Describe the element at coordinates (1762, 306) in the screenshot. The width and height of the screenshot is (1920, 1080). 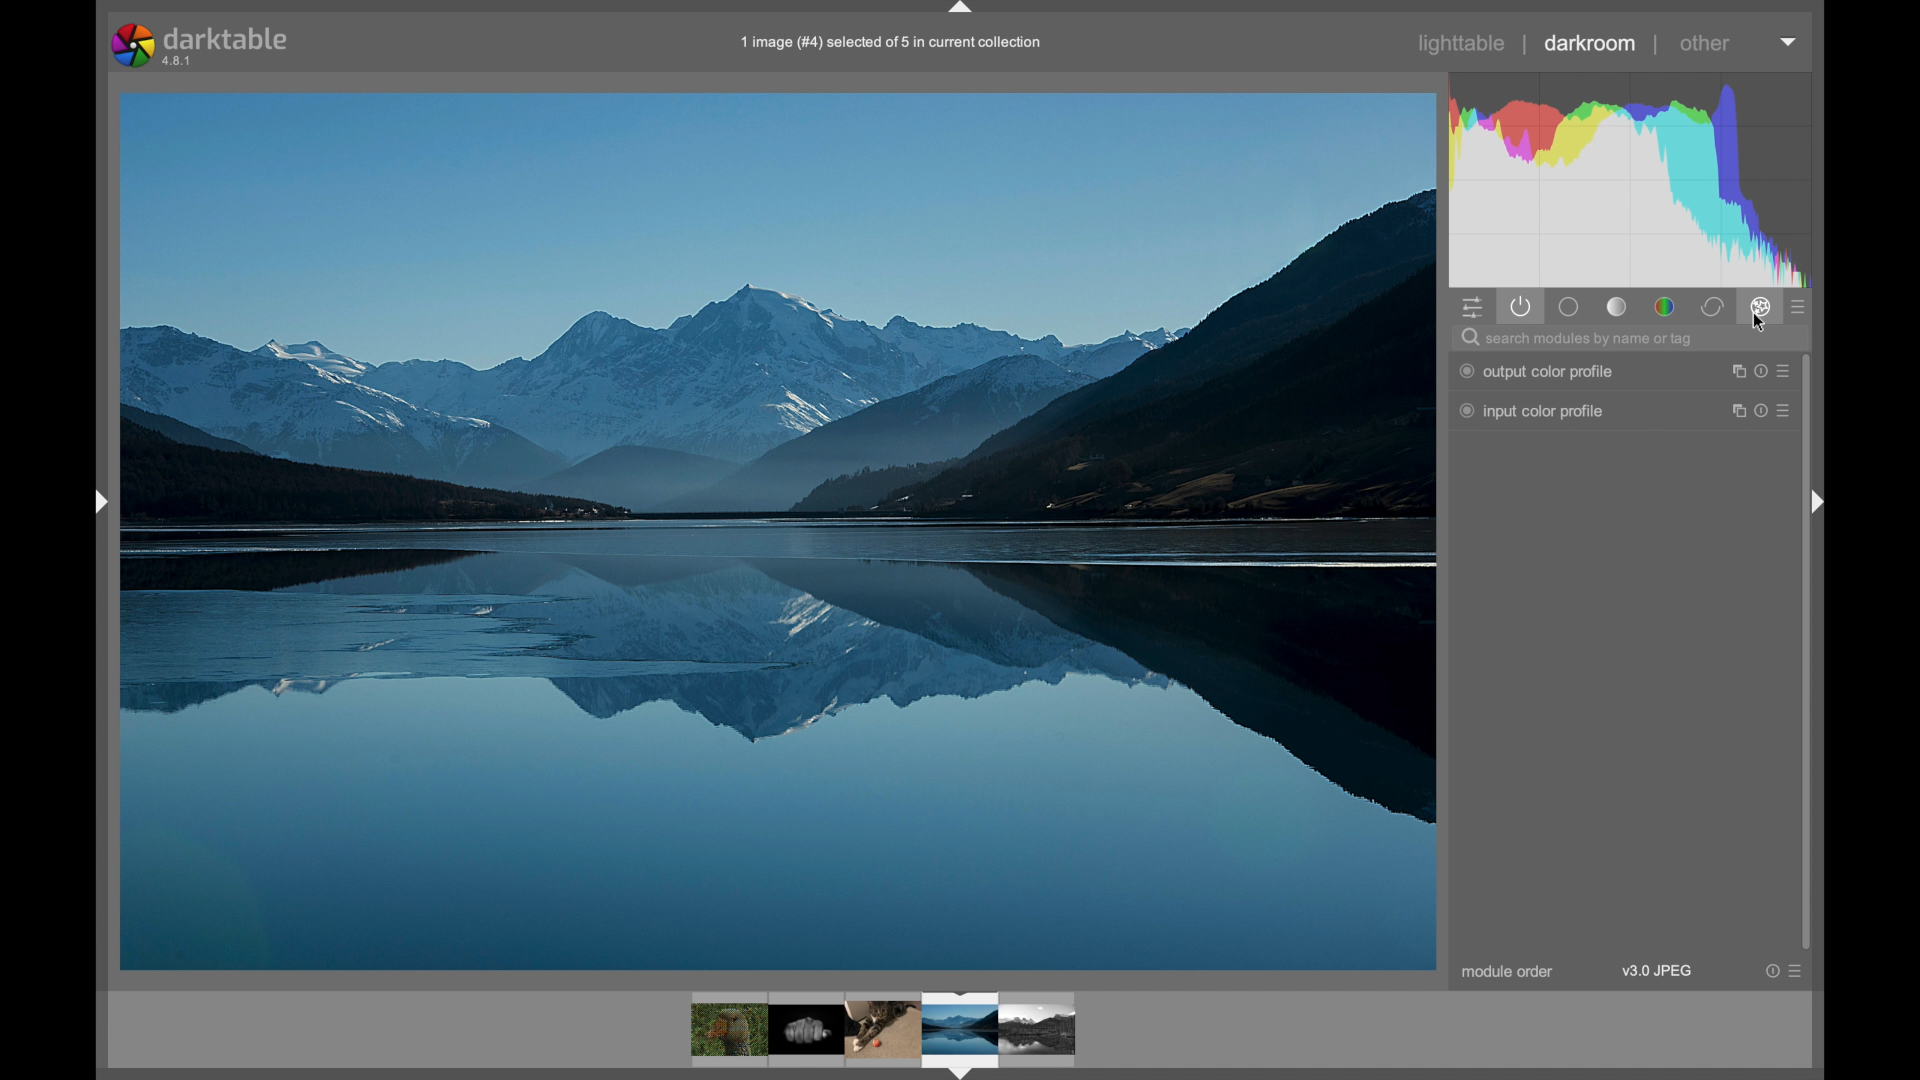
I see `effects` at that location.